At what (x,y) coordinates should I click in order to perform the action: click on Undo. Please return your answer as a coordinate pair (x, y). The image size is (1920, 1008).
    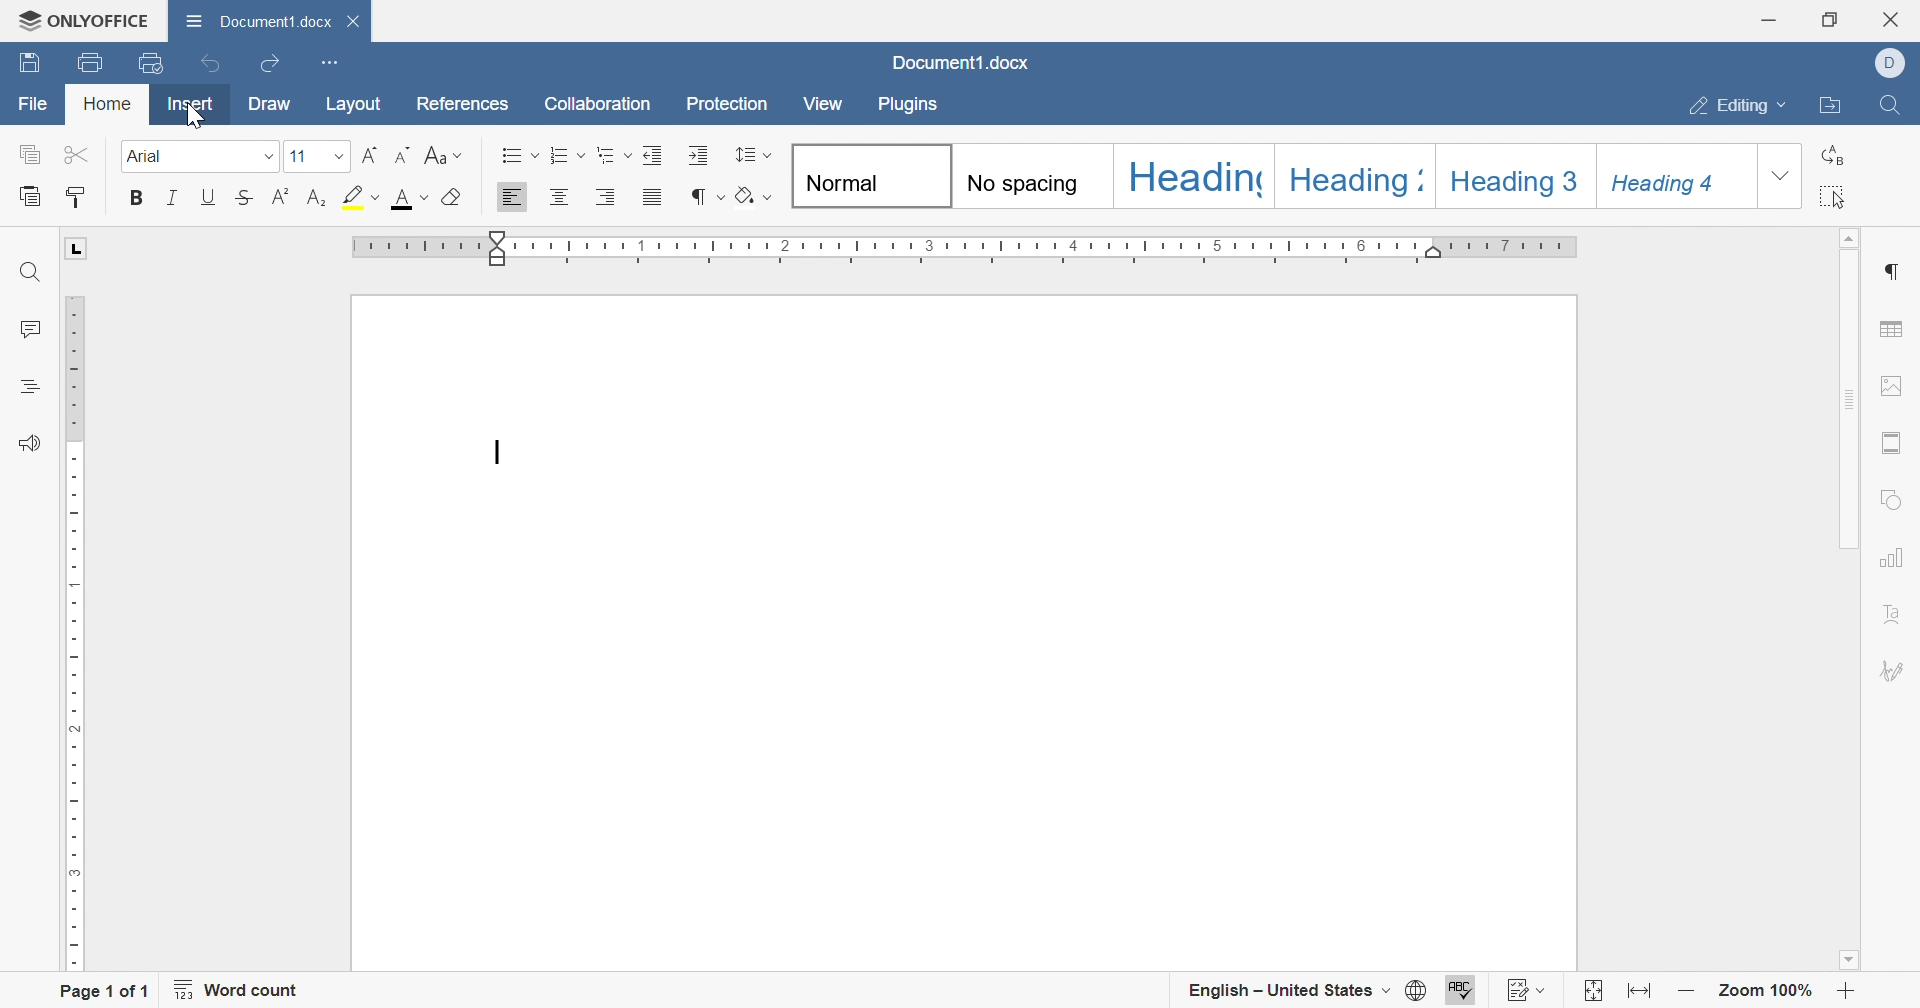
    Looking at the image, I should click on (206, 63).